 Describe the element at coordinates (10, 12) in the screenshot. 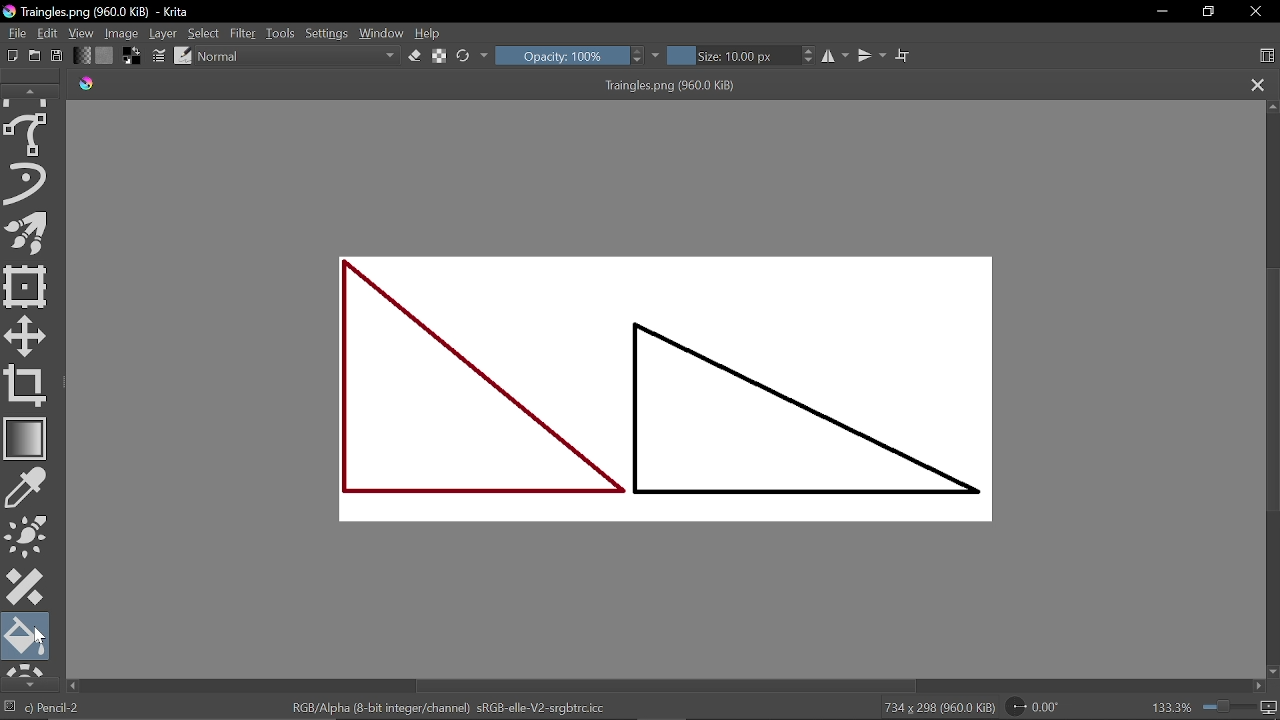

I see `App icon` at that location.